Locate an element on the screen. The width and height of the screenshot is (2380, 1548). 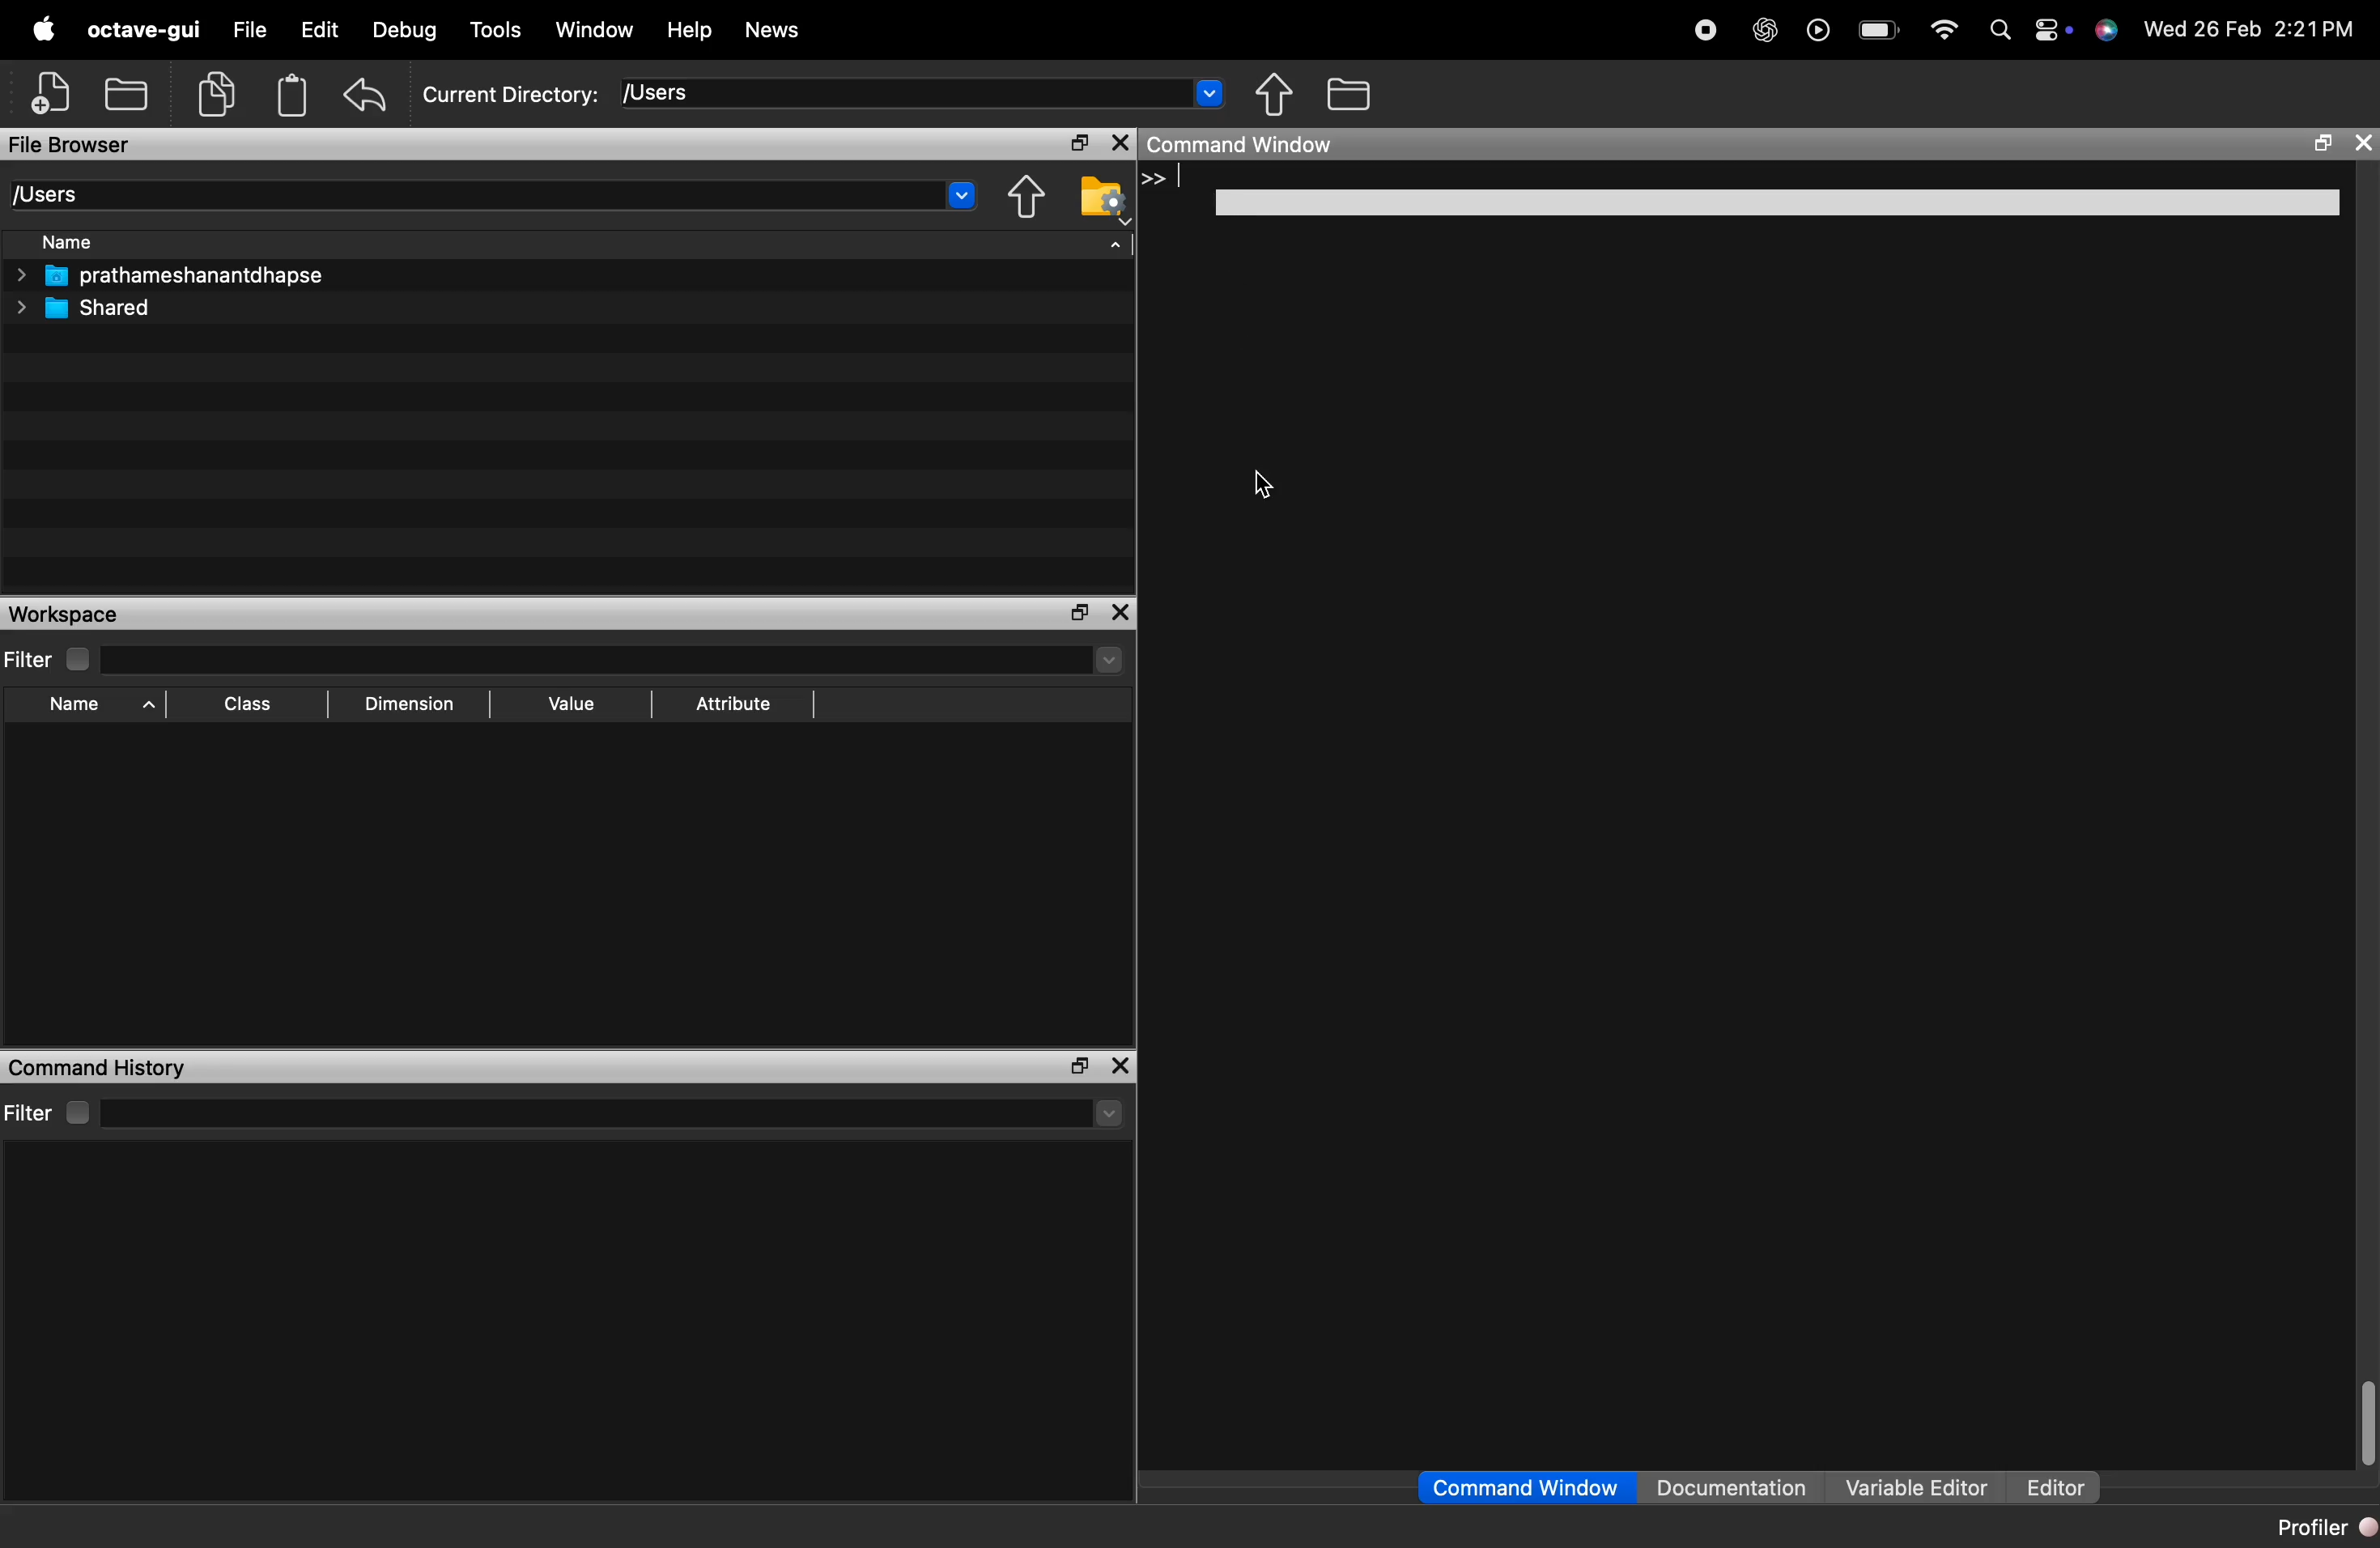
close is located at coordinates (1118, 143).